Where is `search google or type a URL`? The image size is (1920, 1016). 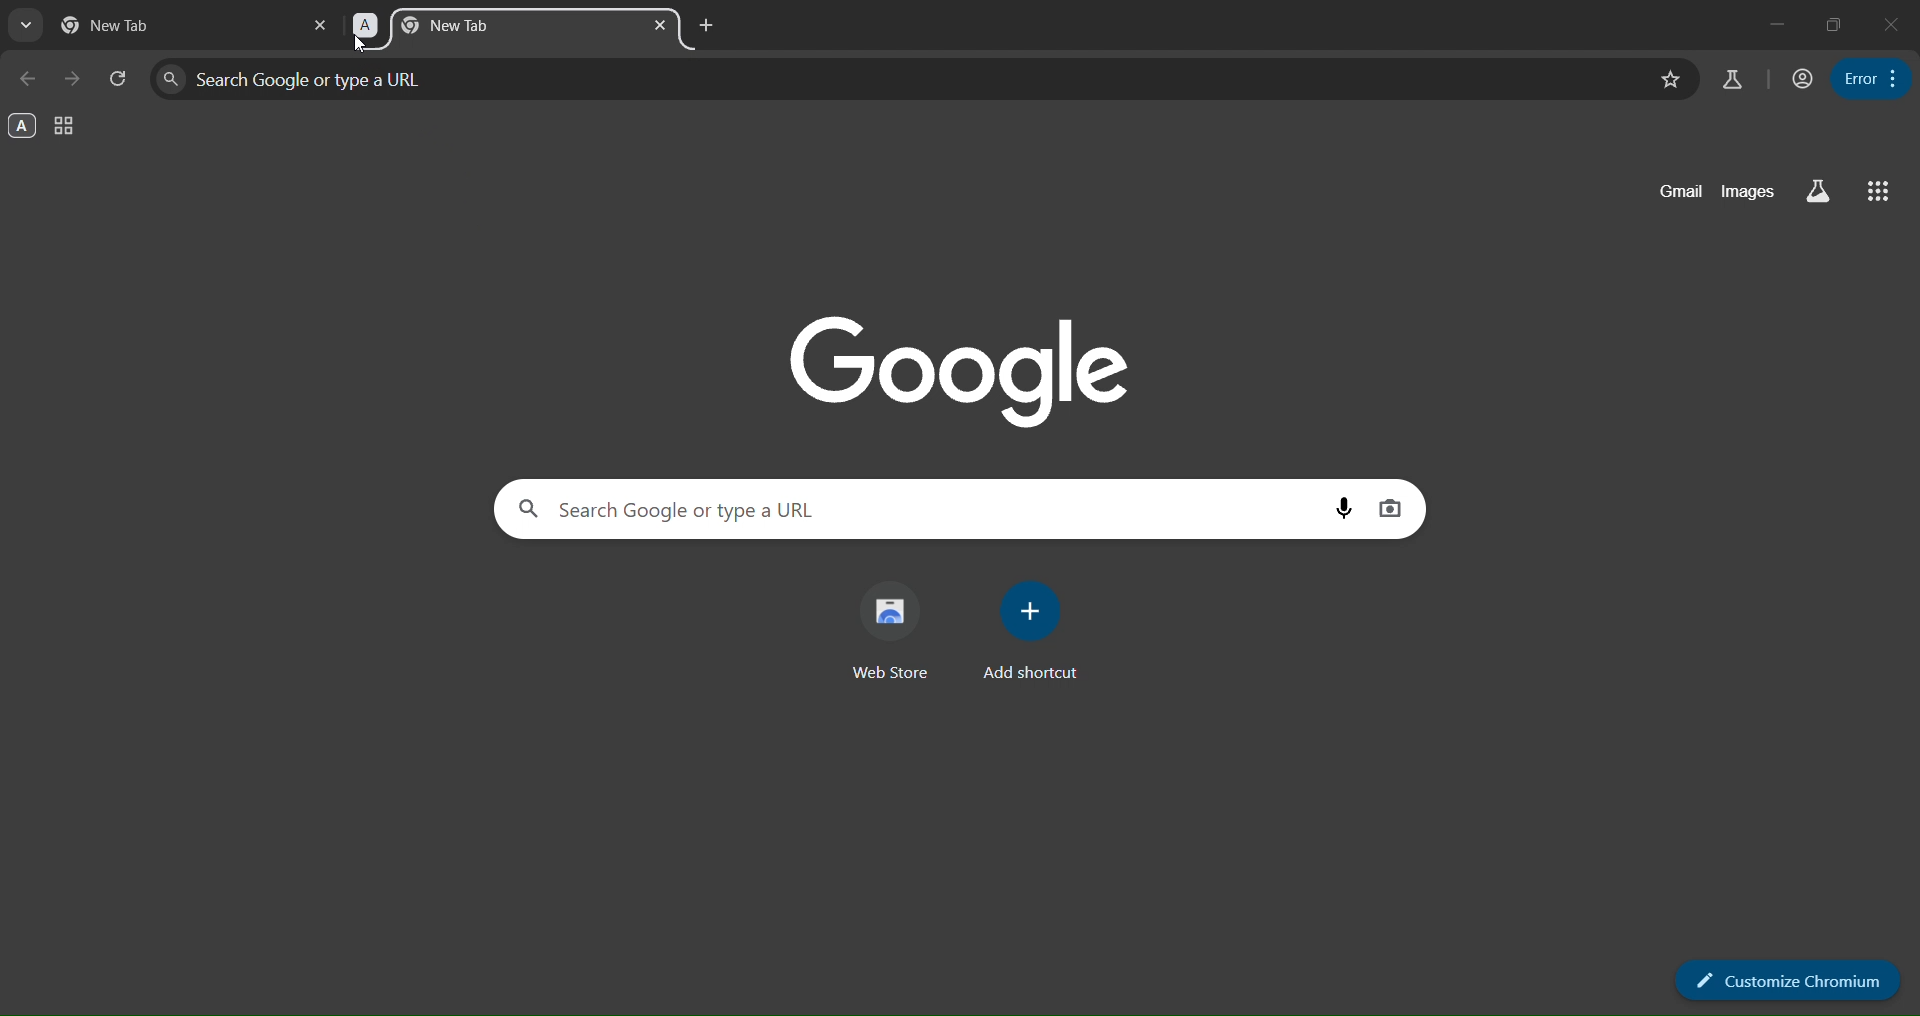
search google or type a URL is located at coordinates (915, 508).